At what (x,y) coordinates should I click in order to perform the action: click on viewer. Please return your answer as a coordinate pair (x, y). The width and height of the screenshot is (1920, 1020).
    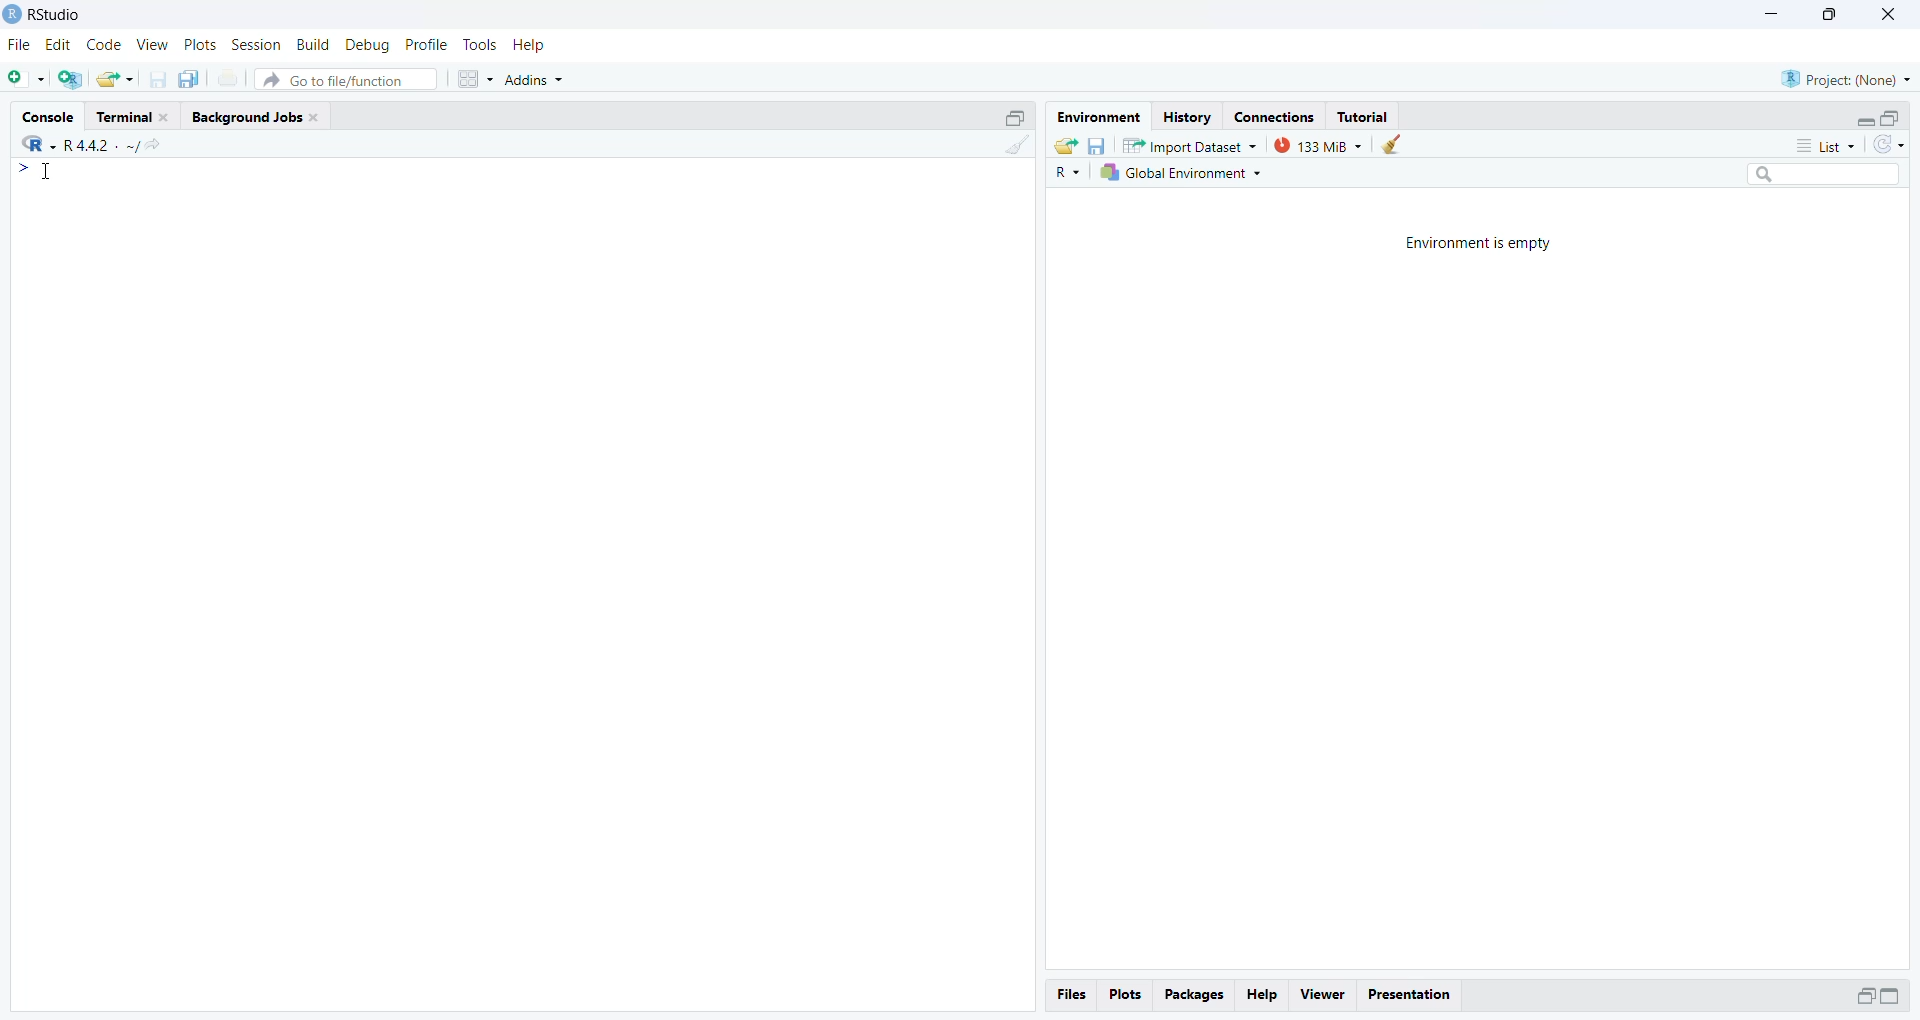
    Looking at the image, I should click on (1325, 993).